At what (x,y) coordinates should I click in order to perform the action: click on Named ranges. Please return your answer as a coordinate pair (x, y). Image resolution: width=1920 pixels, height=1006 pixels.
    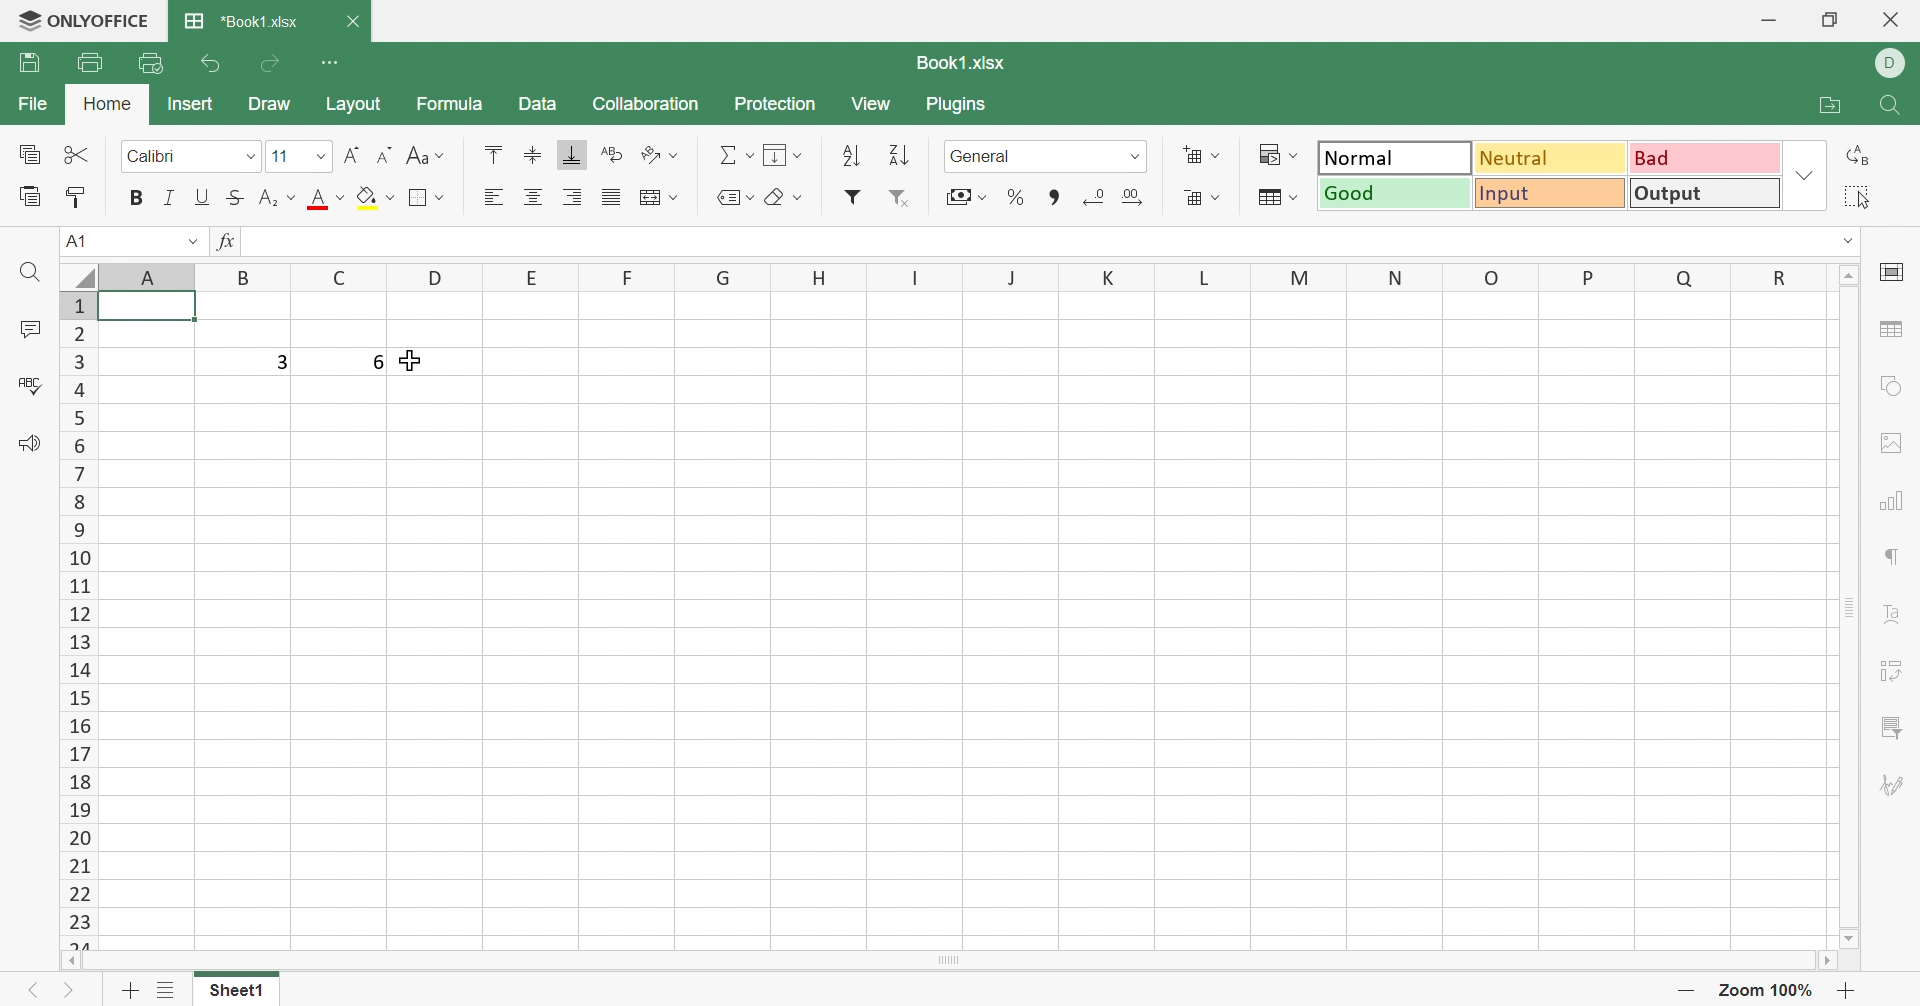
    Looking at the image, I should click on (733, 195).